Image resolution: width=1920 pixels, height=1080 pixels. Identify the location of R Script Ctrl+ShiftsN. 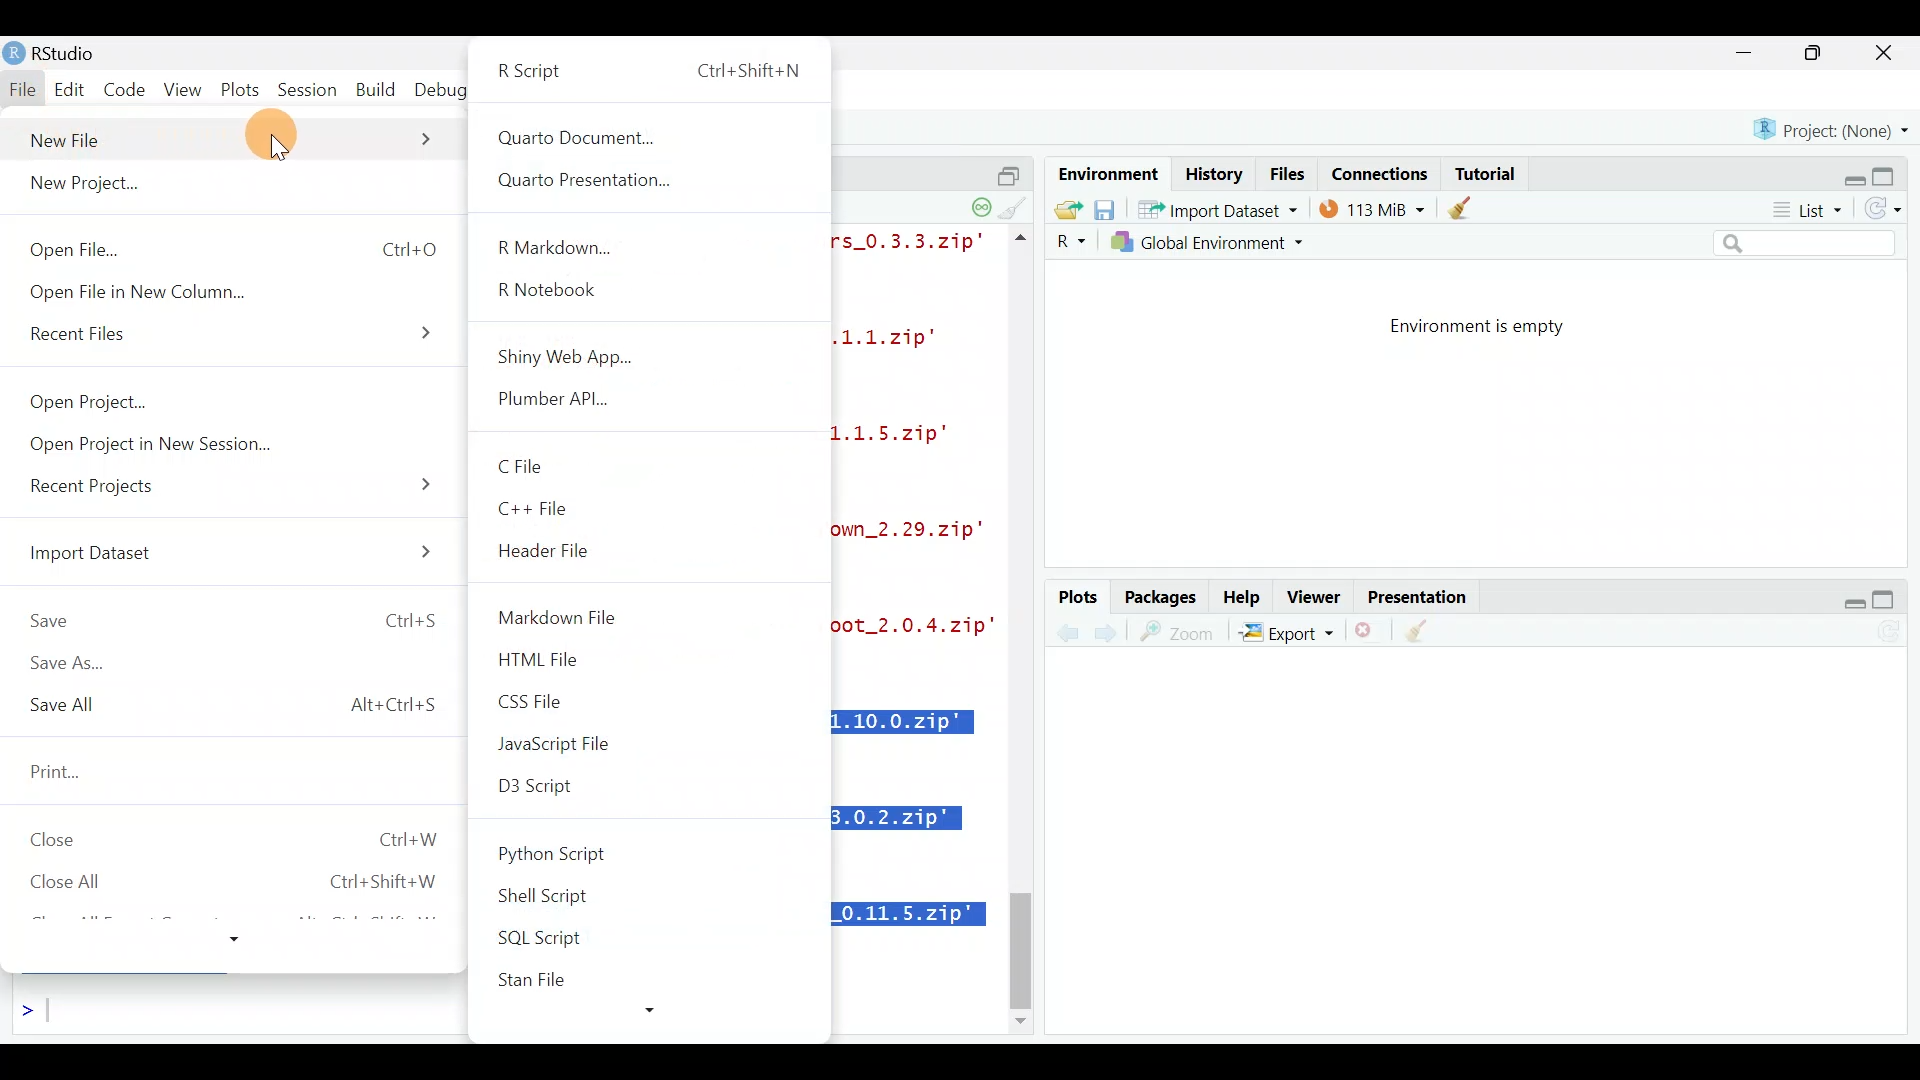
(647, 69).